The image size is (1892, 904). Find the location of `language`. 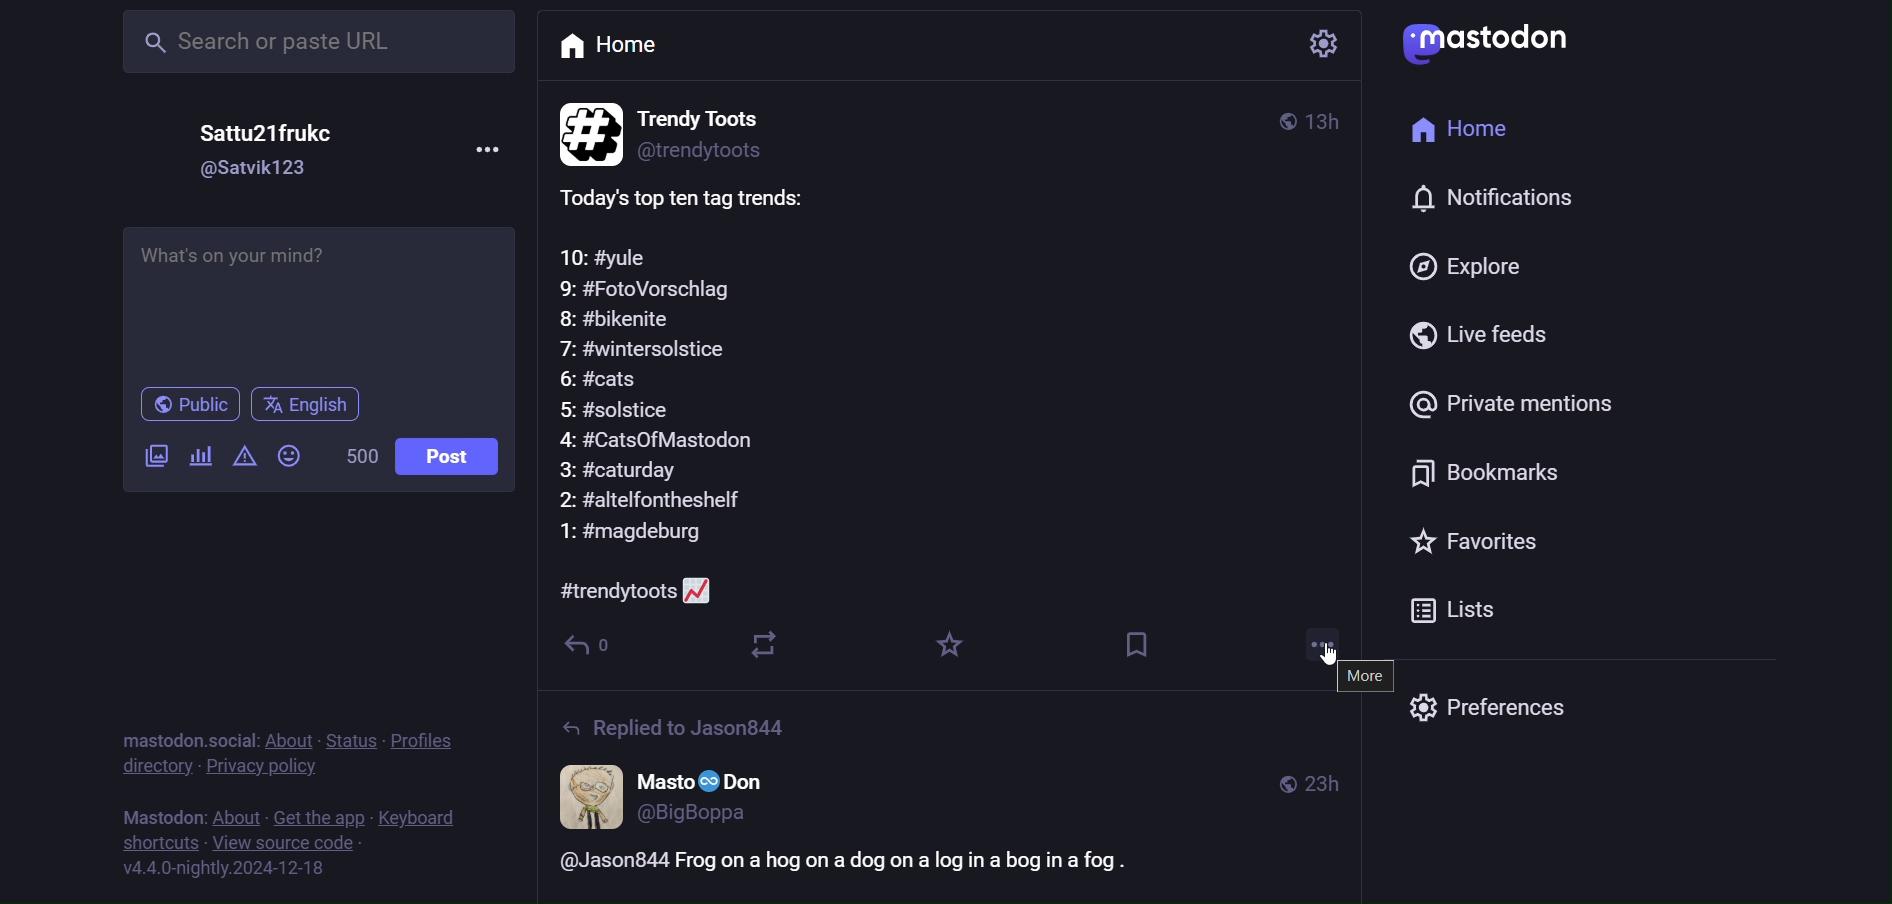

language is located at coordinates (326, 405).